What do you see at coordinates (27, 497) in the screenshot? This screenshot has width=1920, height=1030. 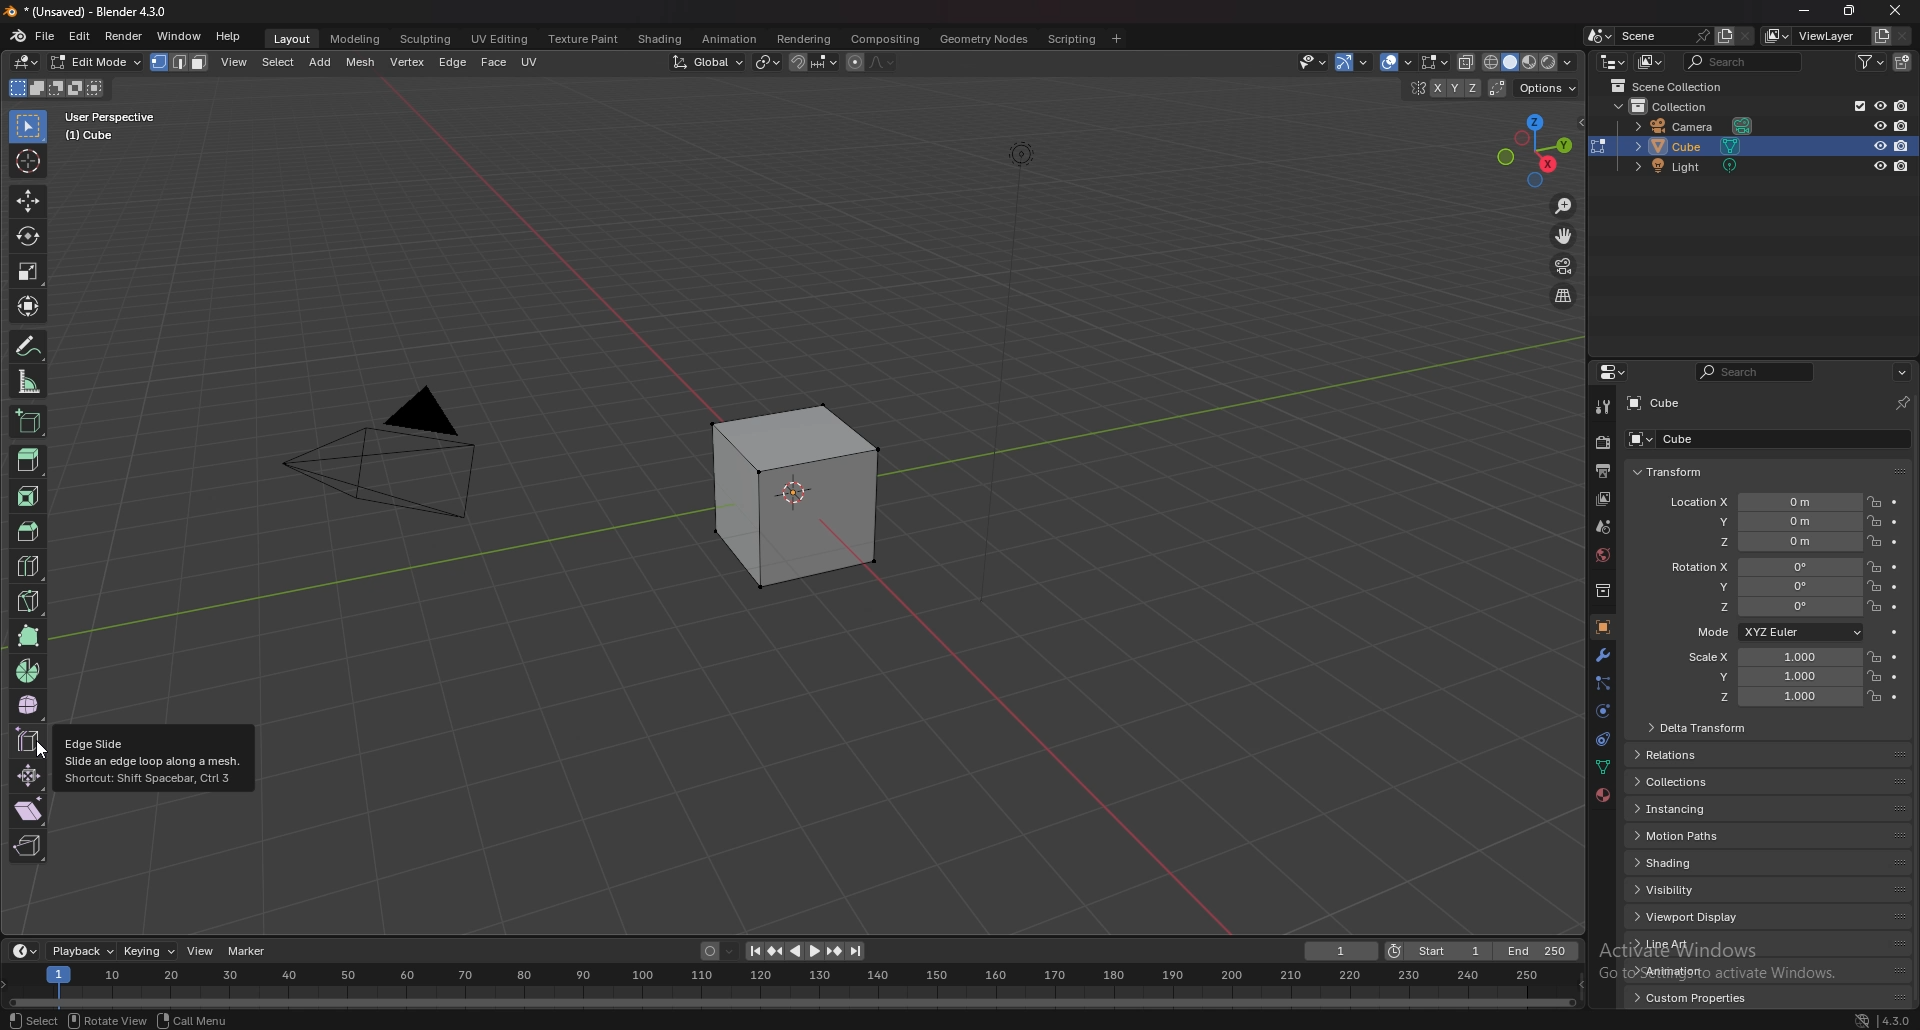 I see `inset faces` at bounding box center [27, 497].